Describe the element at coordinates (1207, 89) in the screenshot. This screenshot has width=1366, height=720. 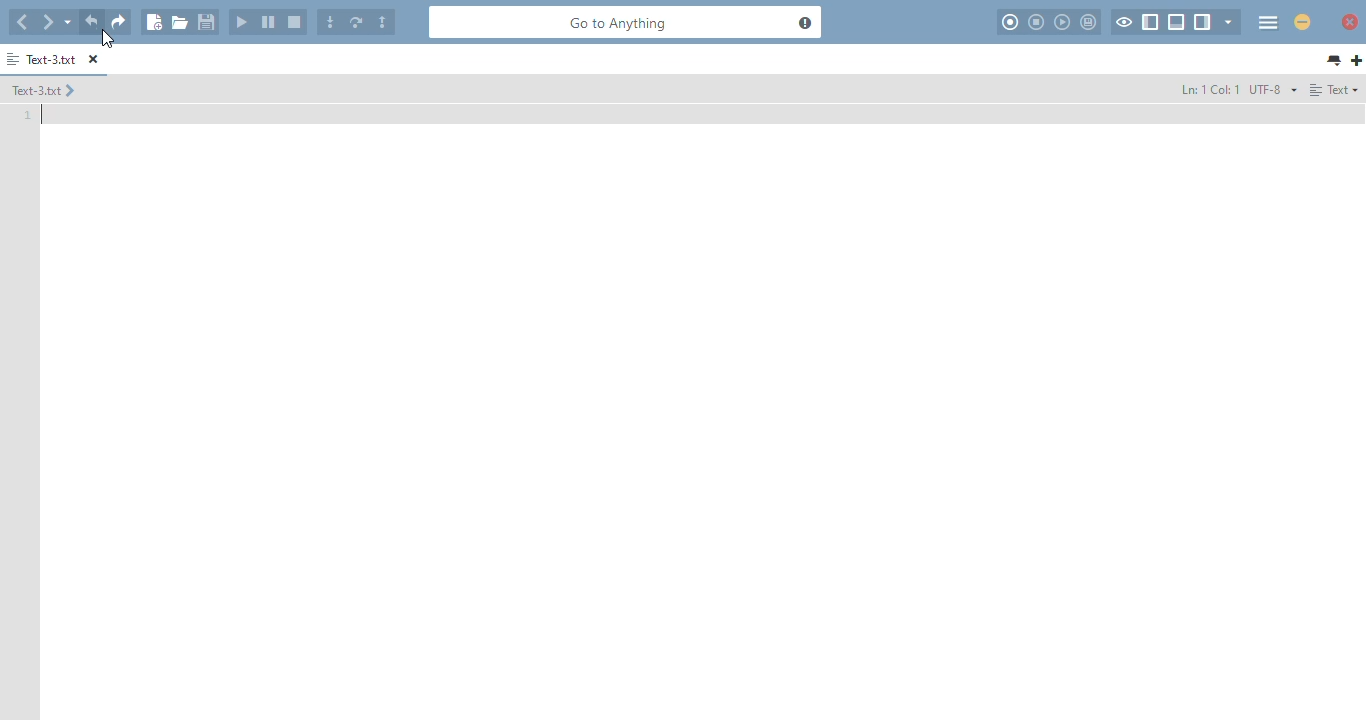
I see `ln: 1 col: 1` at that location.